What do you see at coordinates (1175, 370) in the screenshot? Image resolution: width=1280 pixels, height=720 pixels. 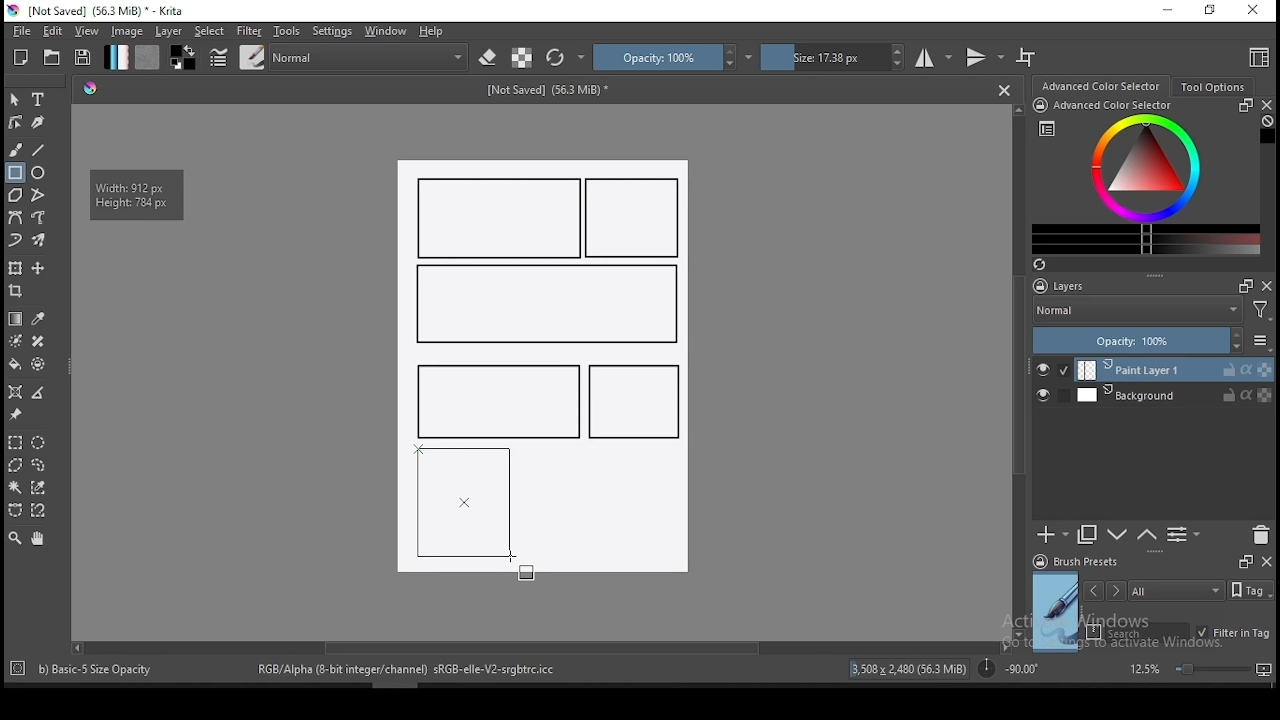 I see `layer` at bounding box center [1175, 370].